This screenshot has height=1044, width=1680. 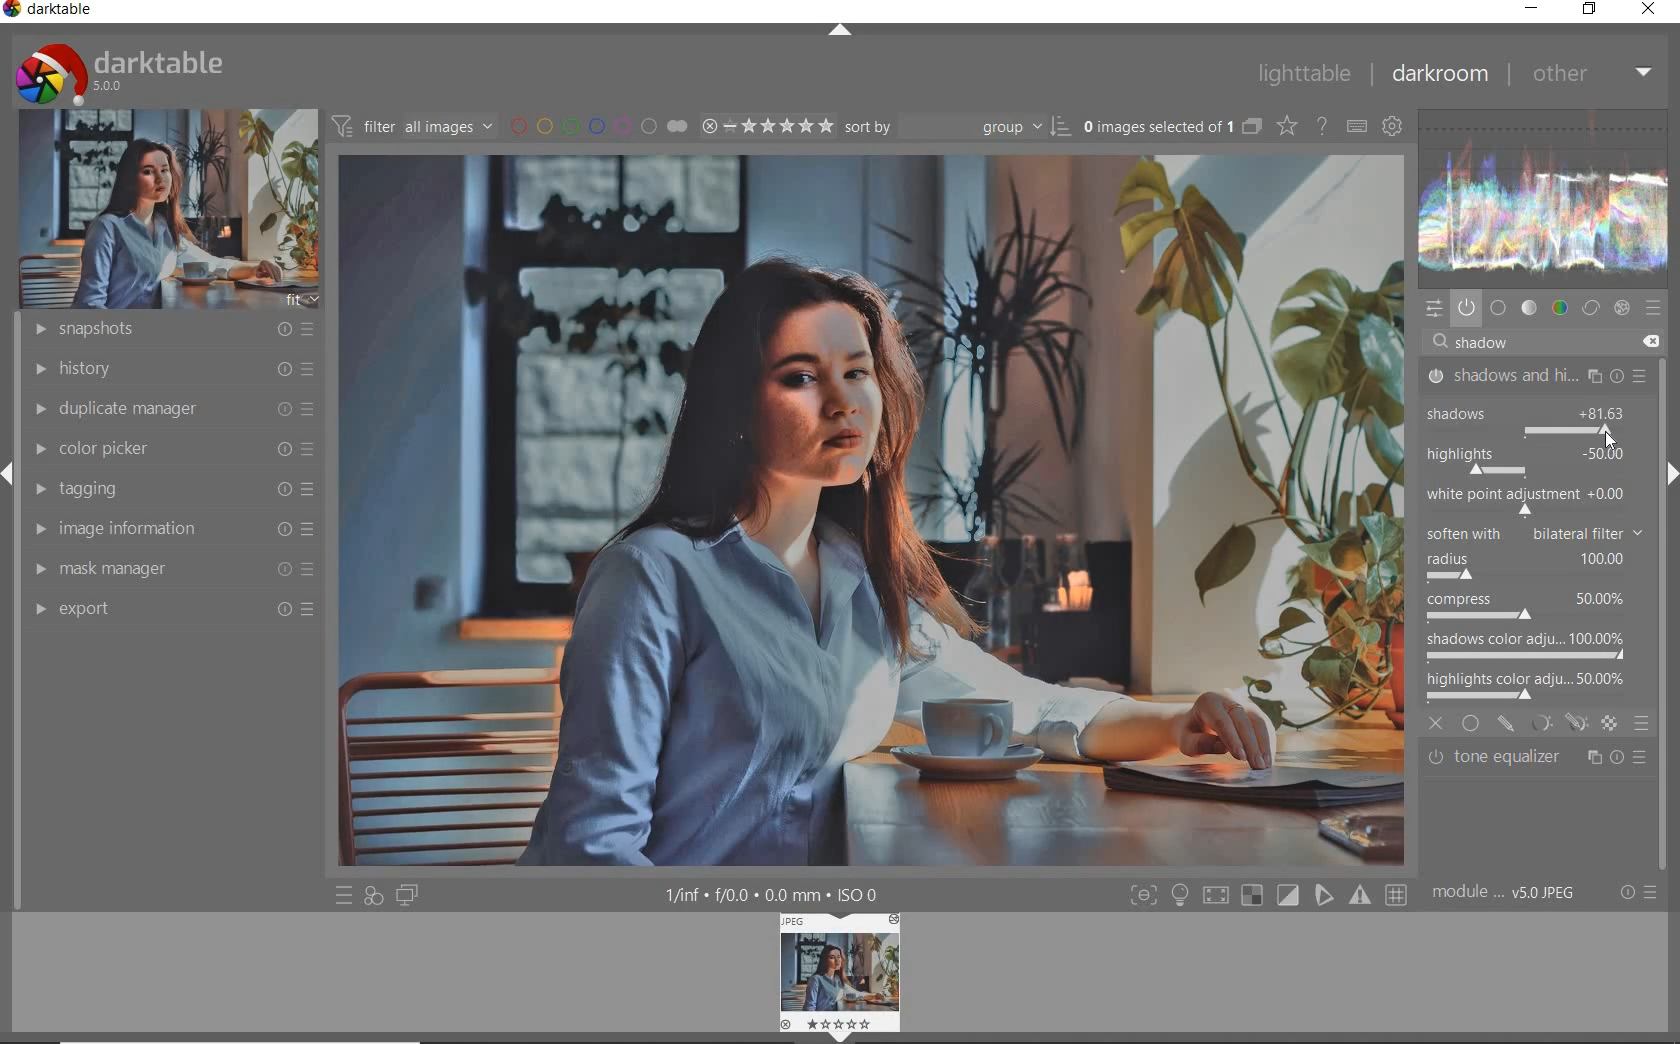 I want to click on snapshots, so click(x=167, y=330).